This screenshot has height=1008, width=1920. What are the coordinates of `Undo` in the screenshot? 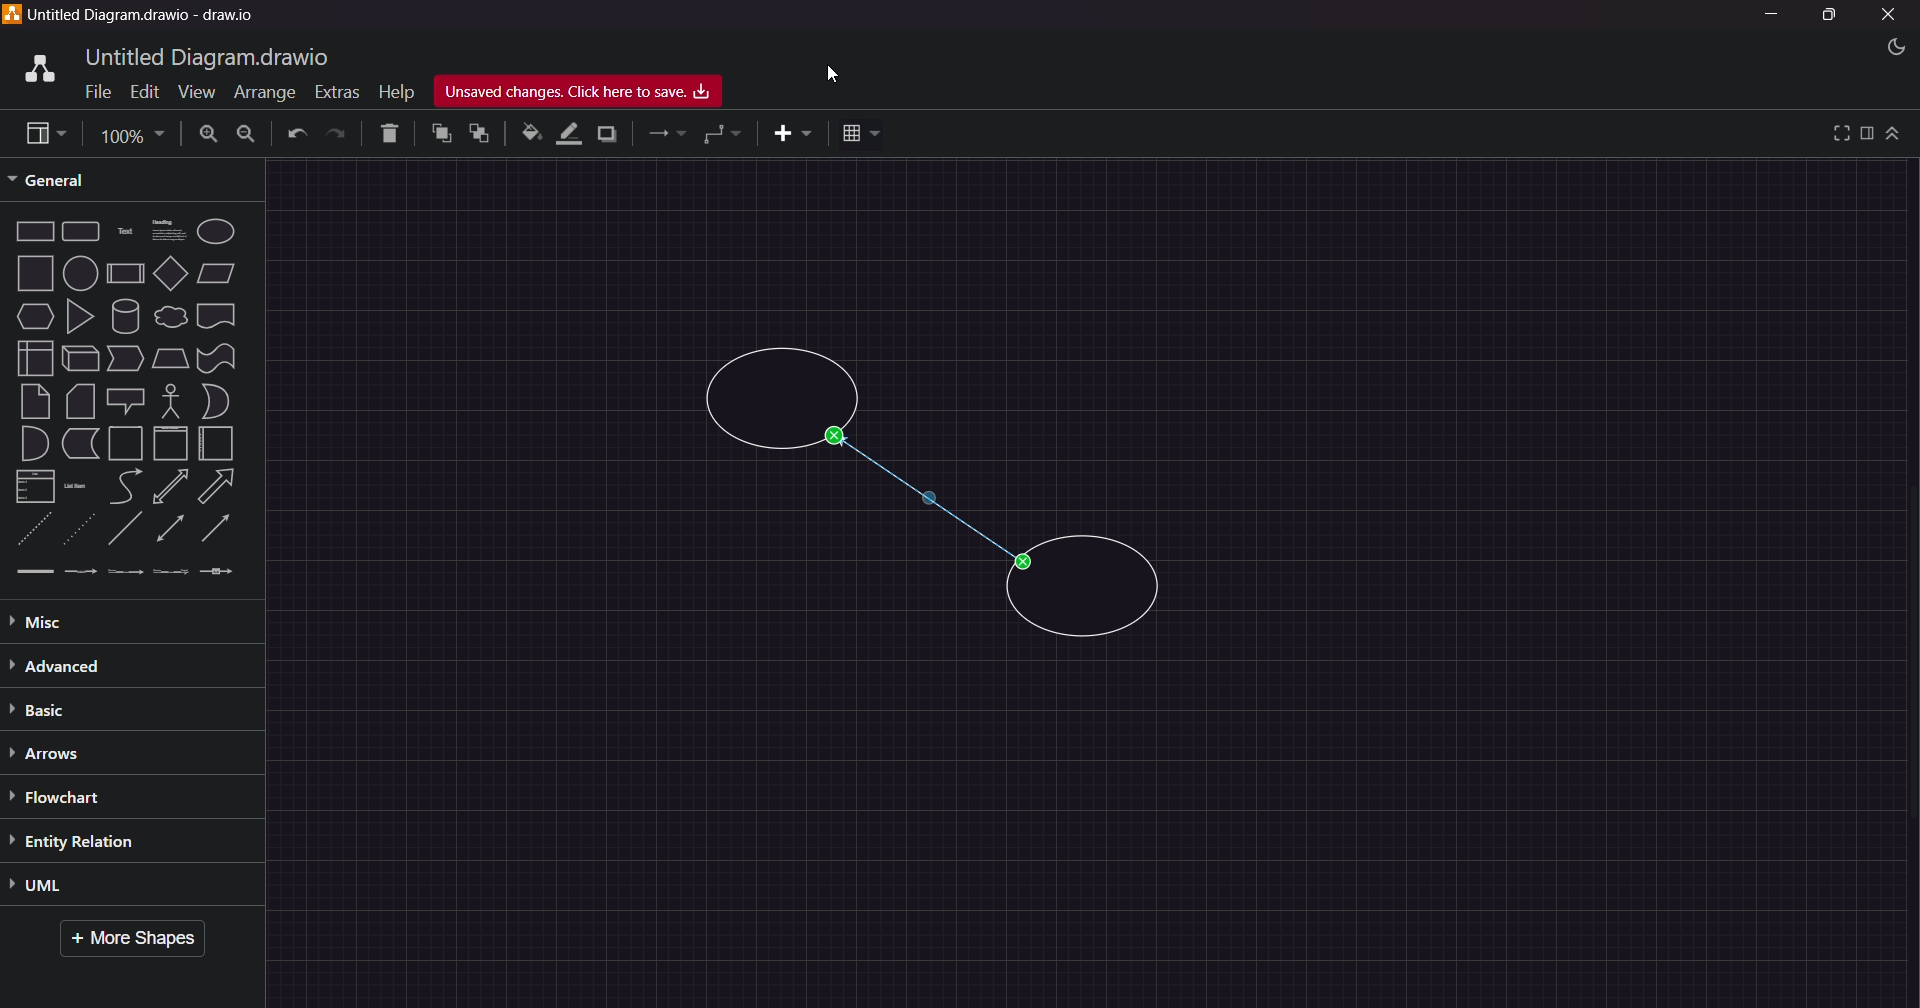 It's located at (296, 135).